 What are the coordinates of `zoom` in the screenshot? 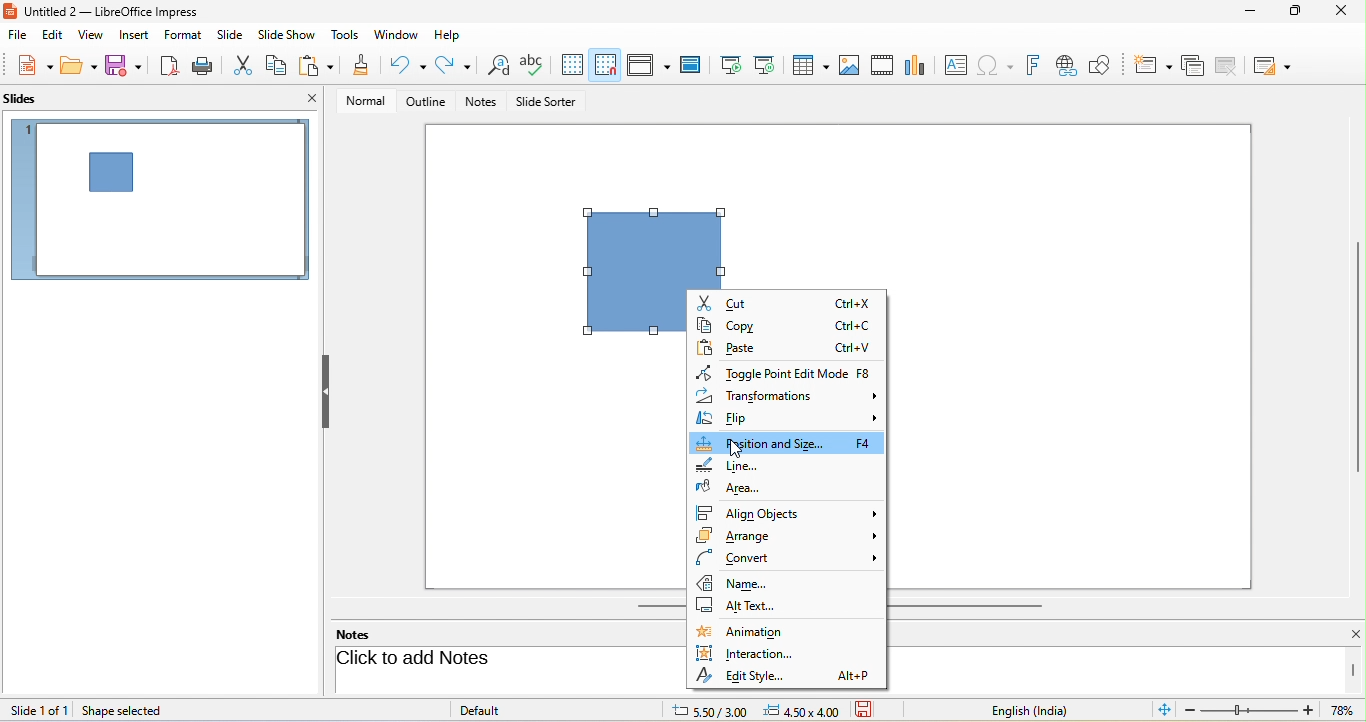 It's located at (1273, 712).